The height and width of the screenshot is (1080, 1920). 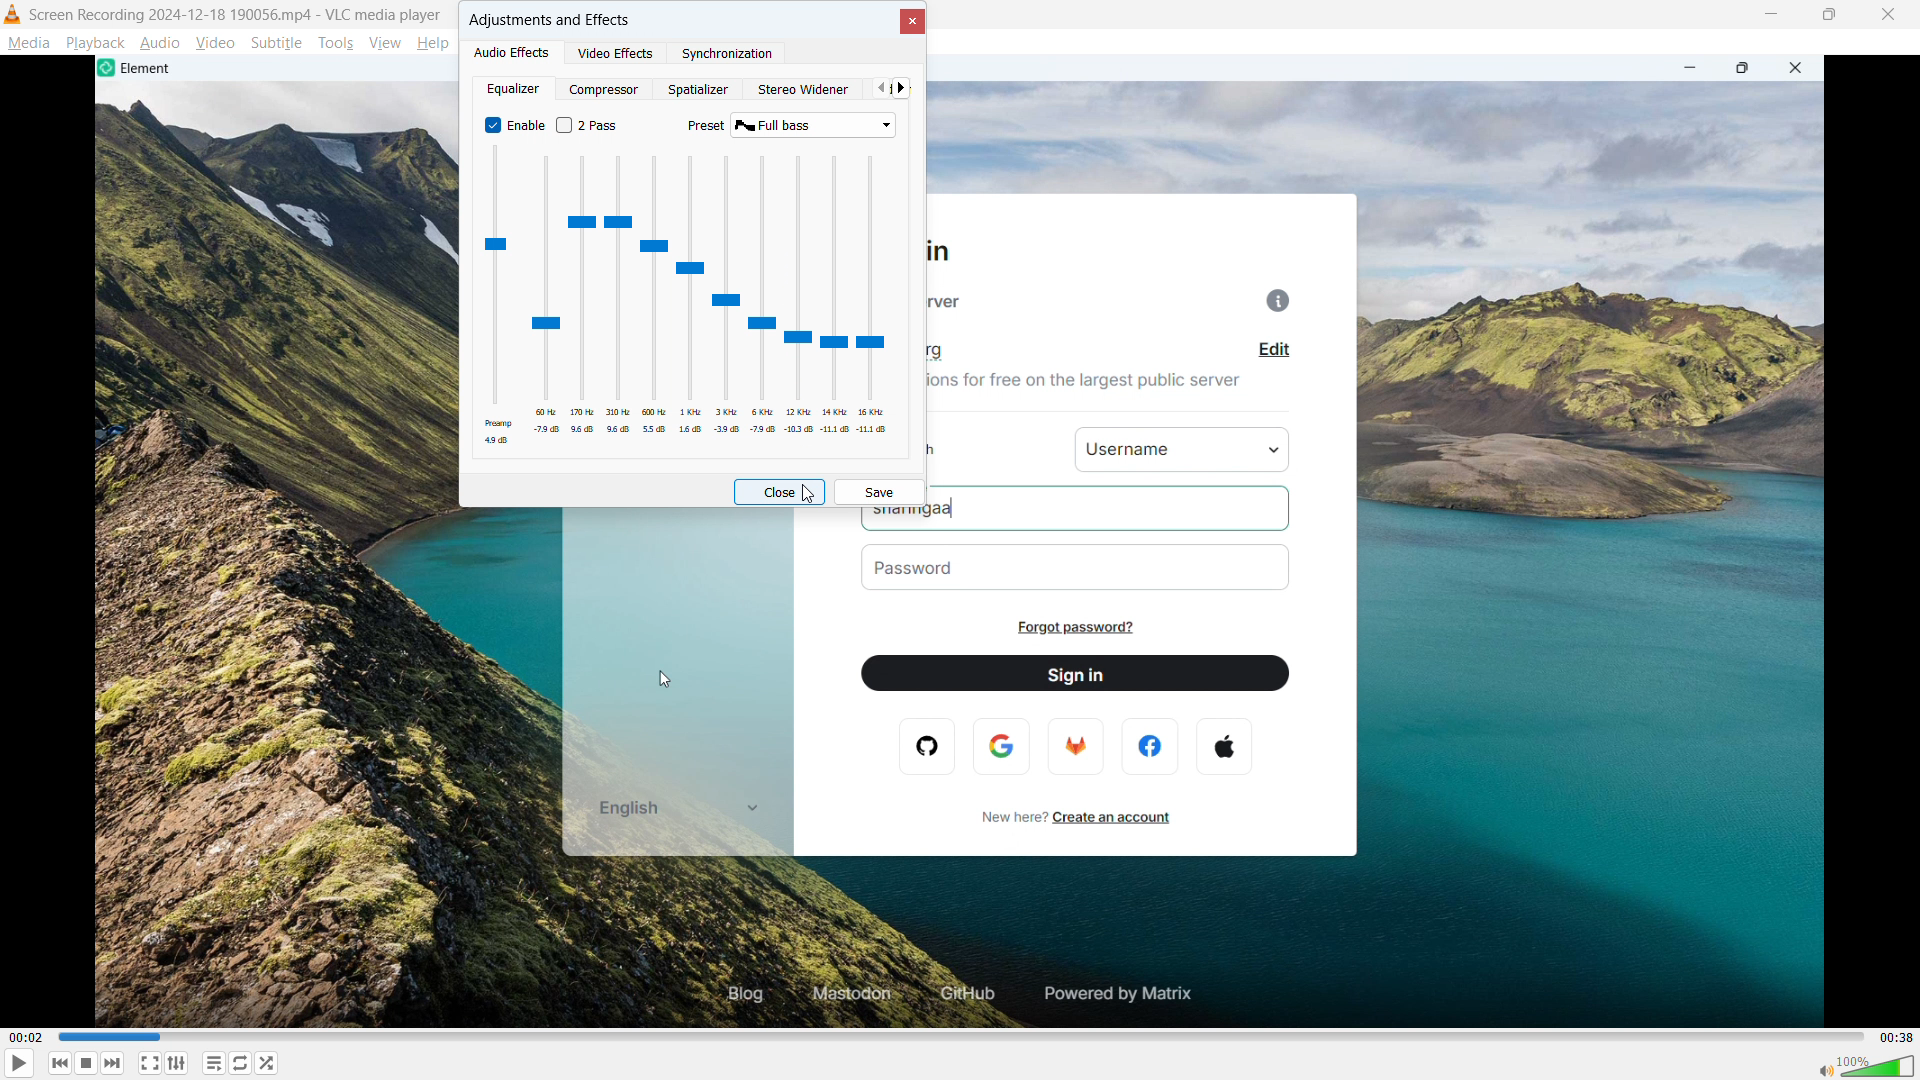 What do you see at coordinates (26, 1038) in the screenshot?
I see `00:32` at bounding box center [26, 1038].